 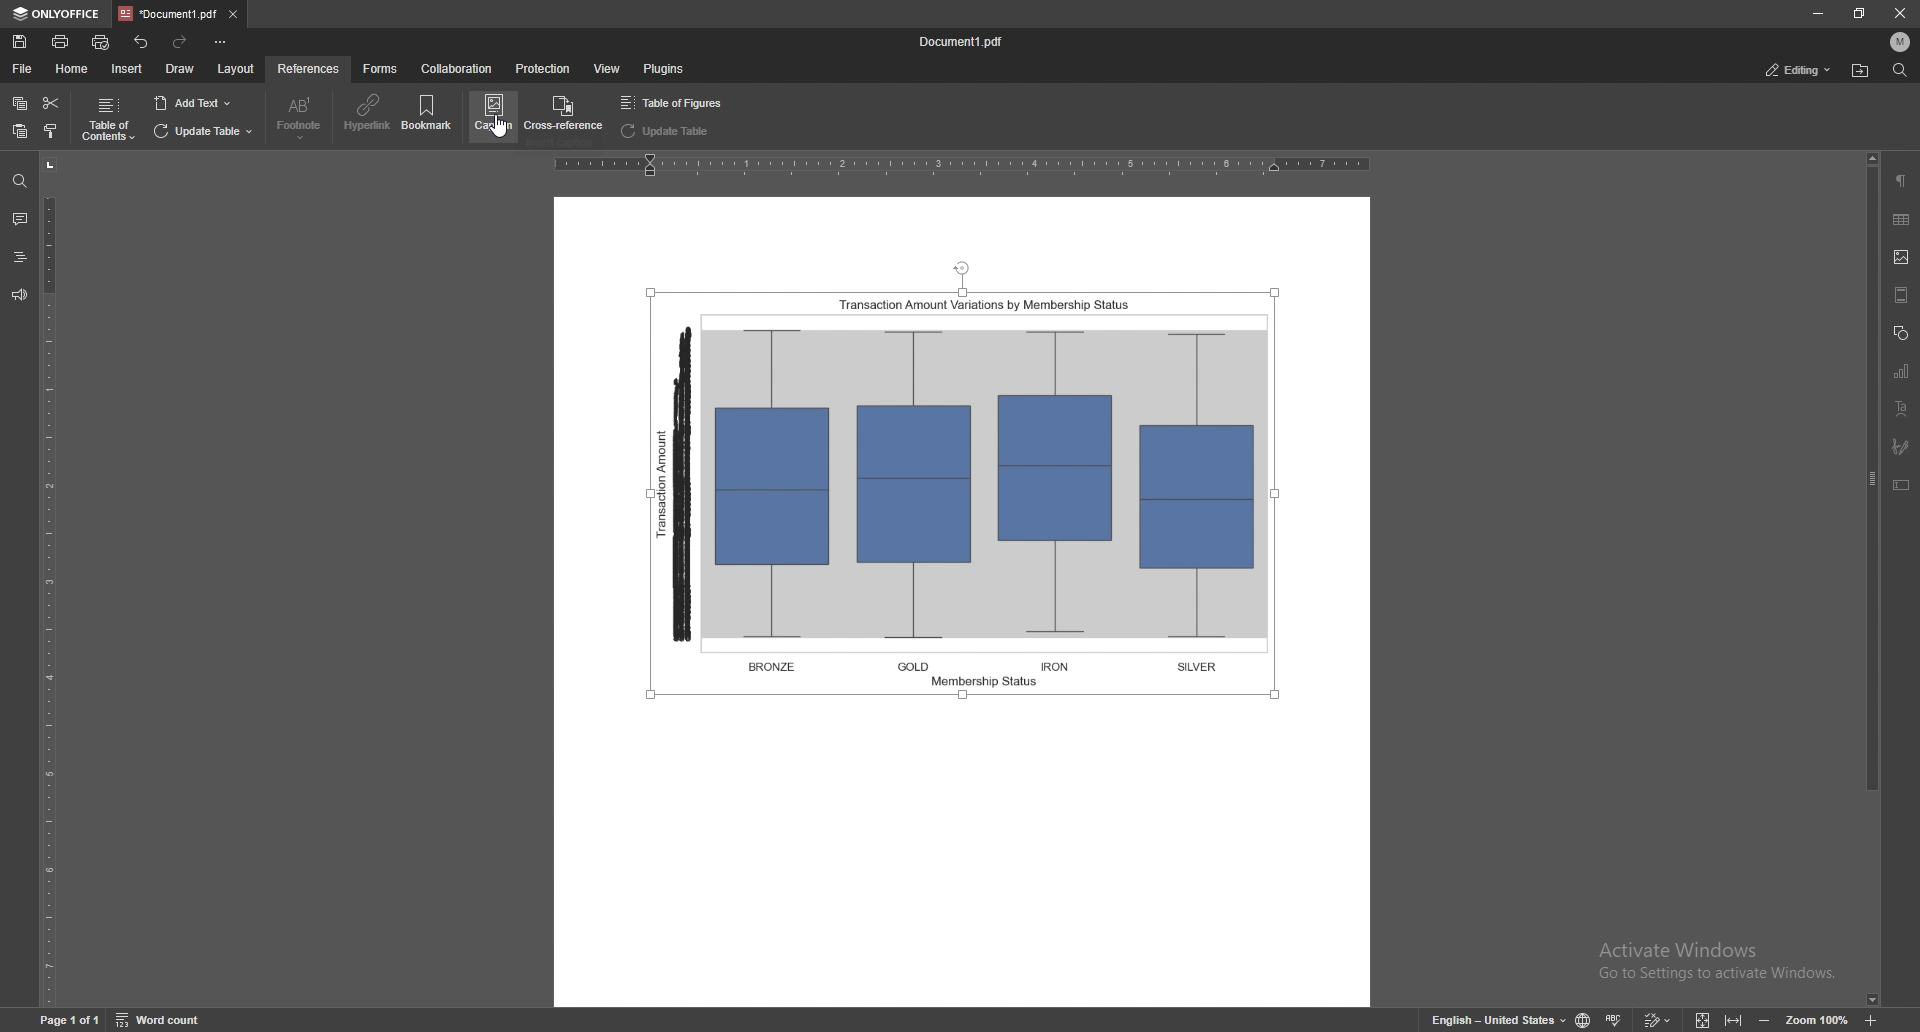 I want to click on print, so click(x=60, y=41).